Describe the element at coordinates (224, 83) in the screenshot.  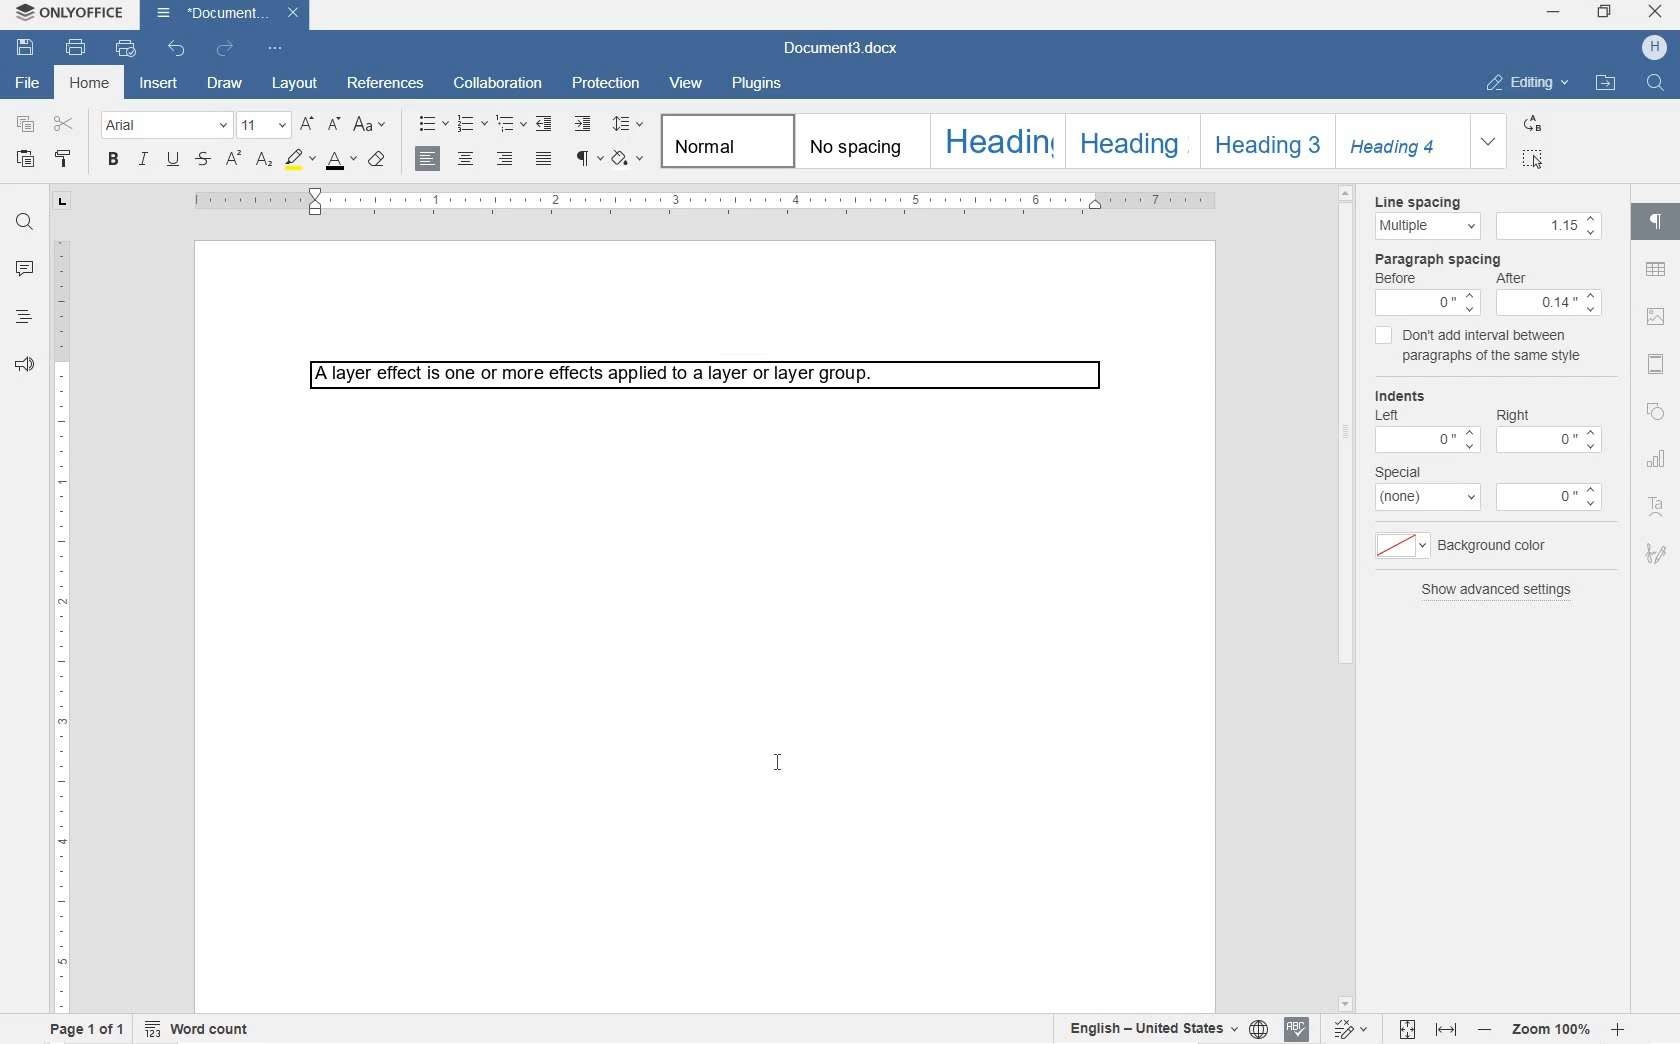
I see `DRAW` at that location.